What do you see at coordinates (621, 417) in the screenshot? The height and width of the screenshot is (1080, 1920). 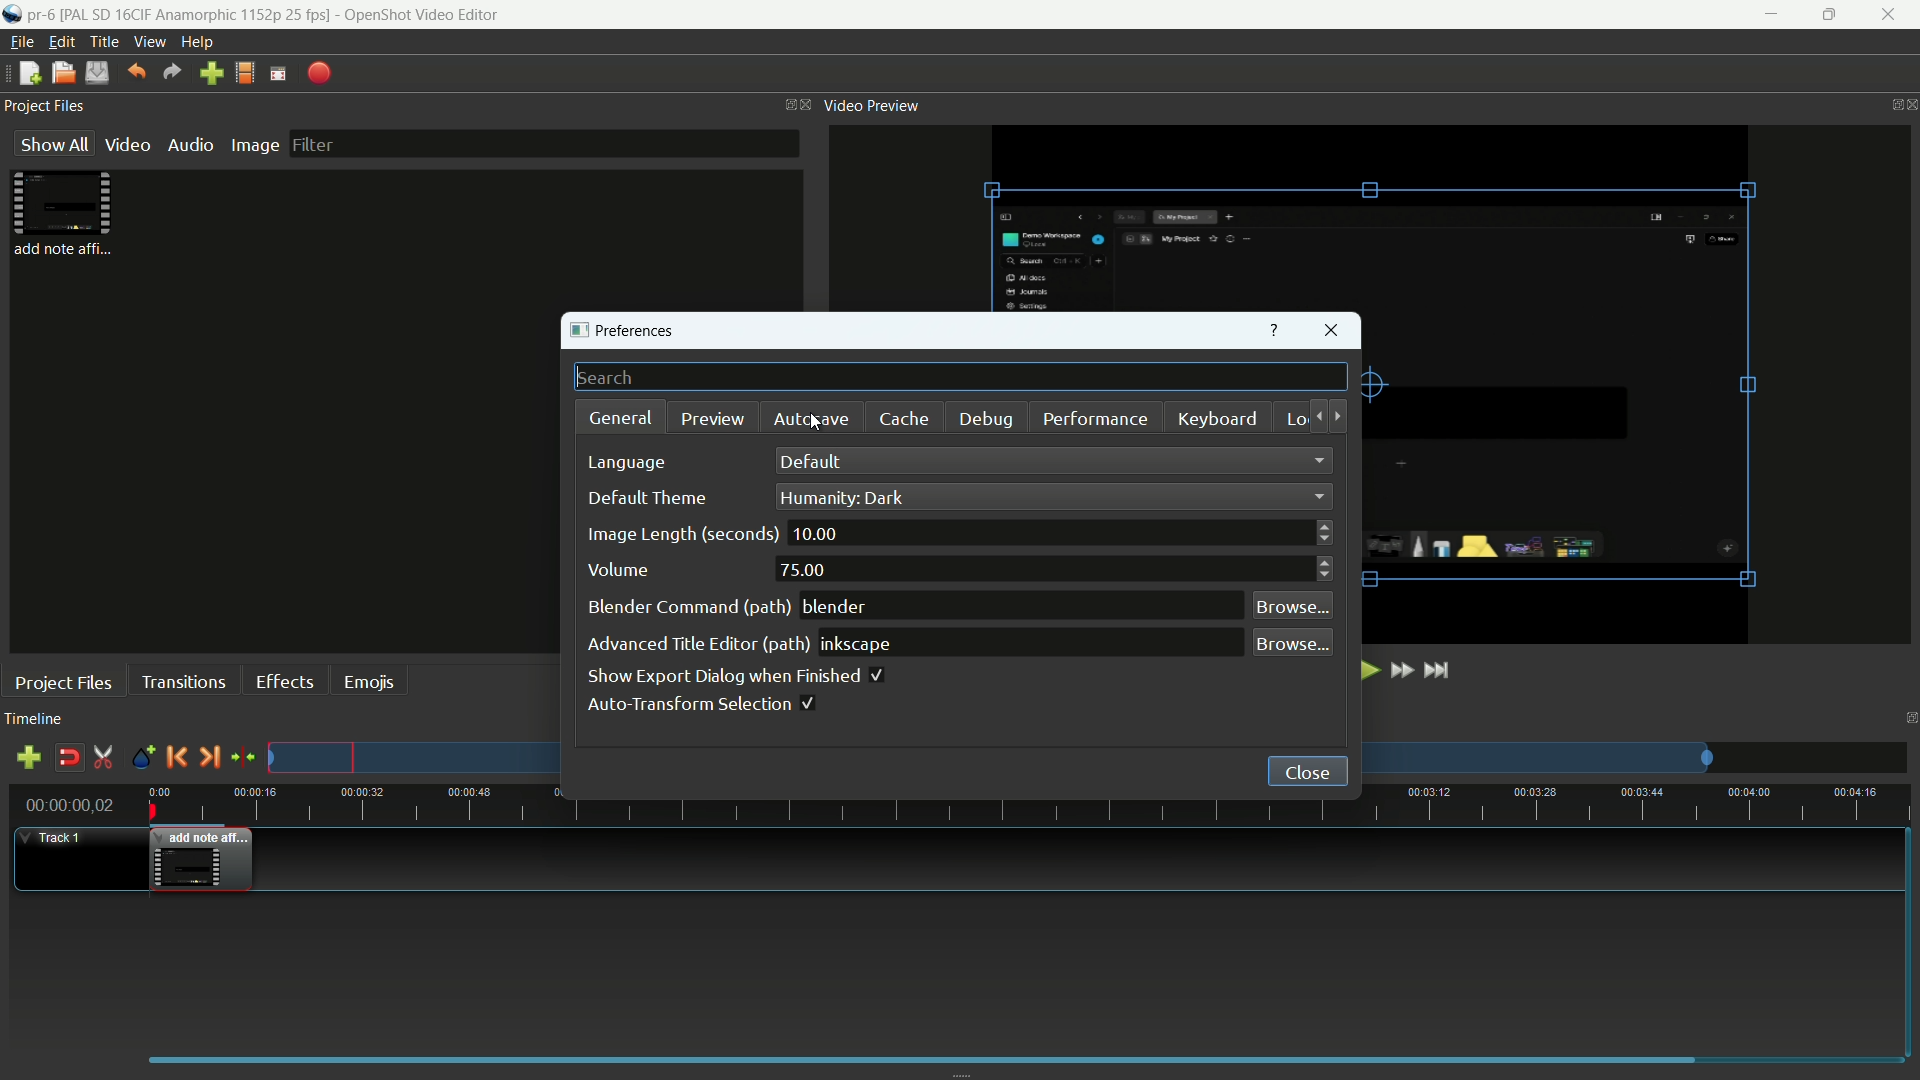 I see `general` at bounding box center [621, 417].